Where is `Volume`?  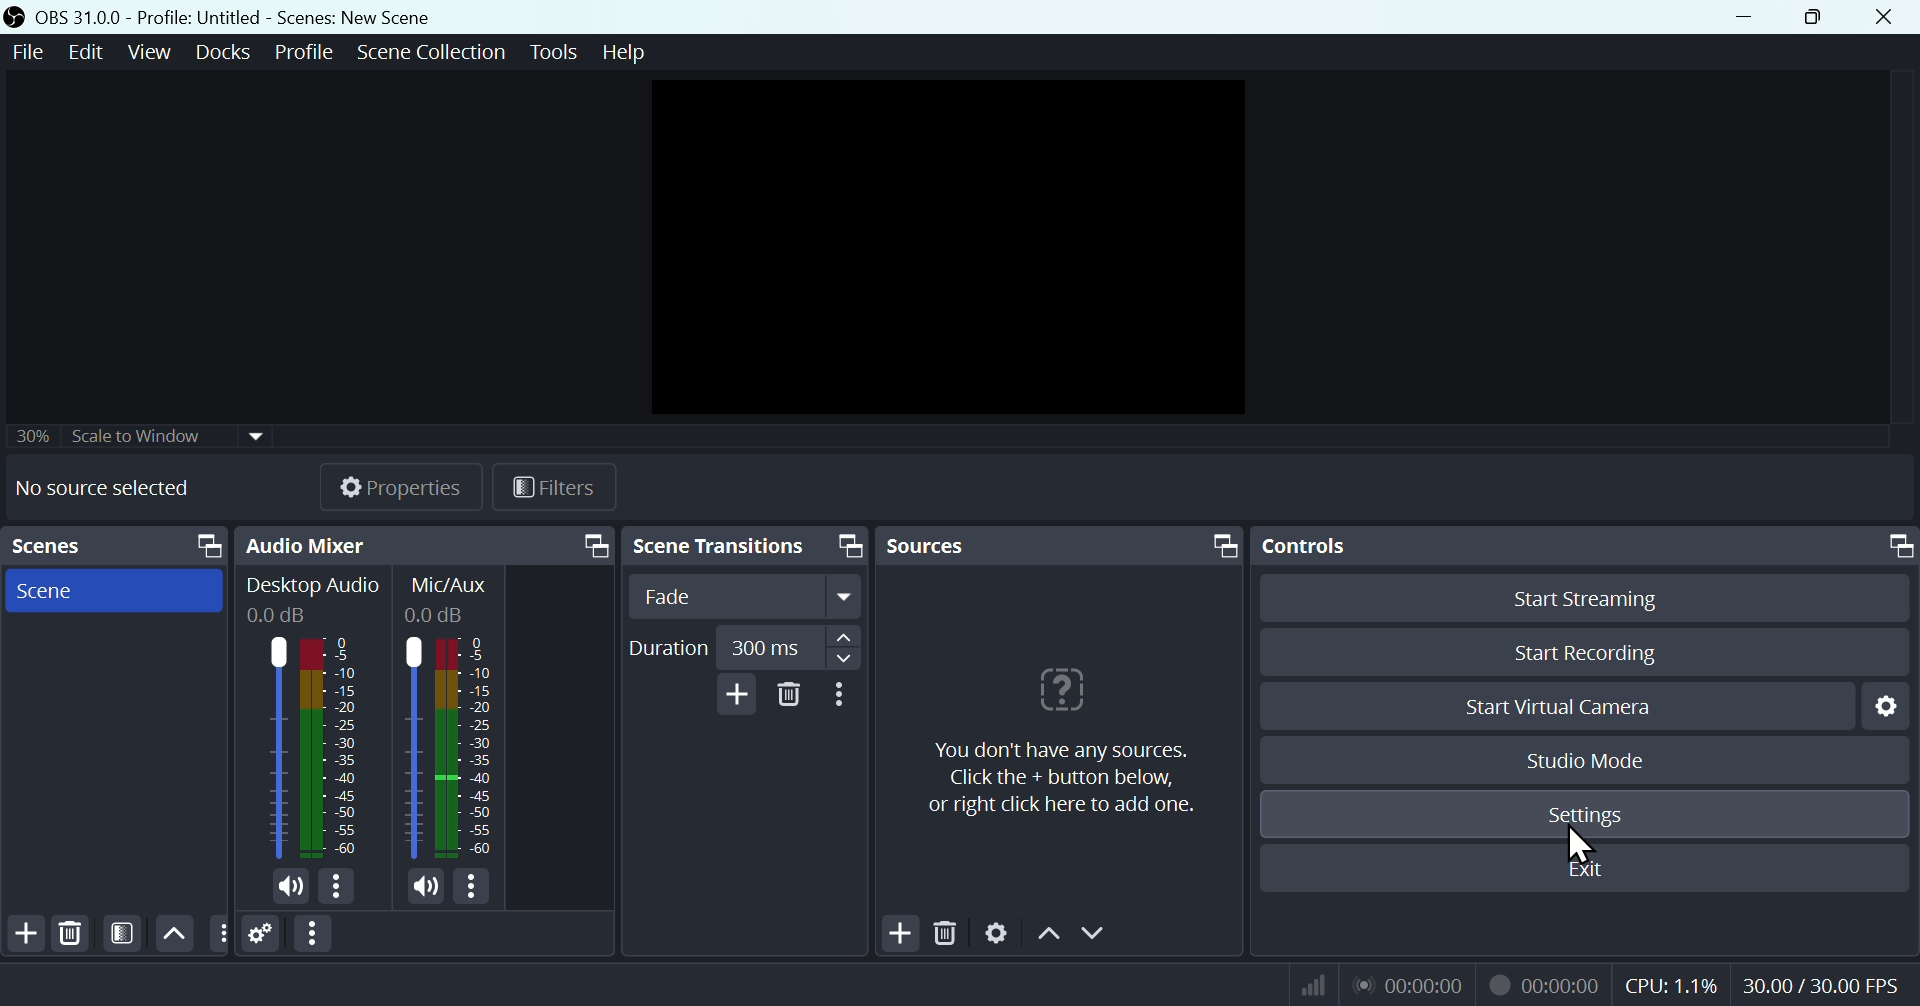 Volume is located at coordinates (290, 885).